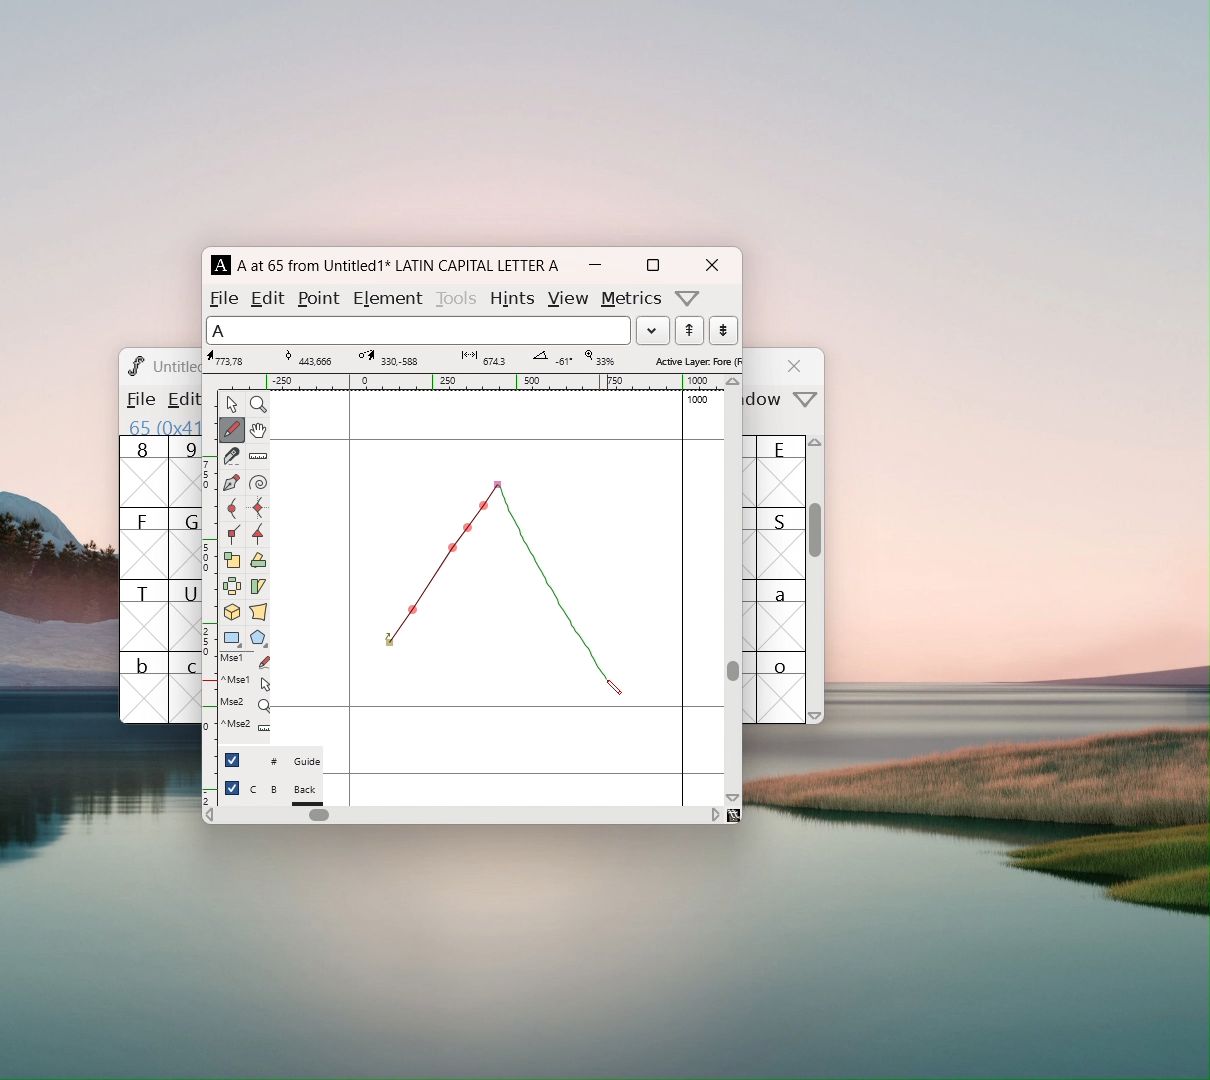 This screenshot has width=1210, height=1080. I want to click on F, so click(144, 543).